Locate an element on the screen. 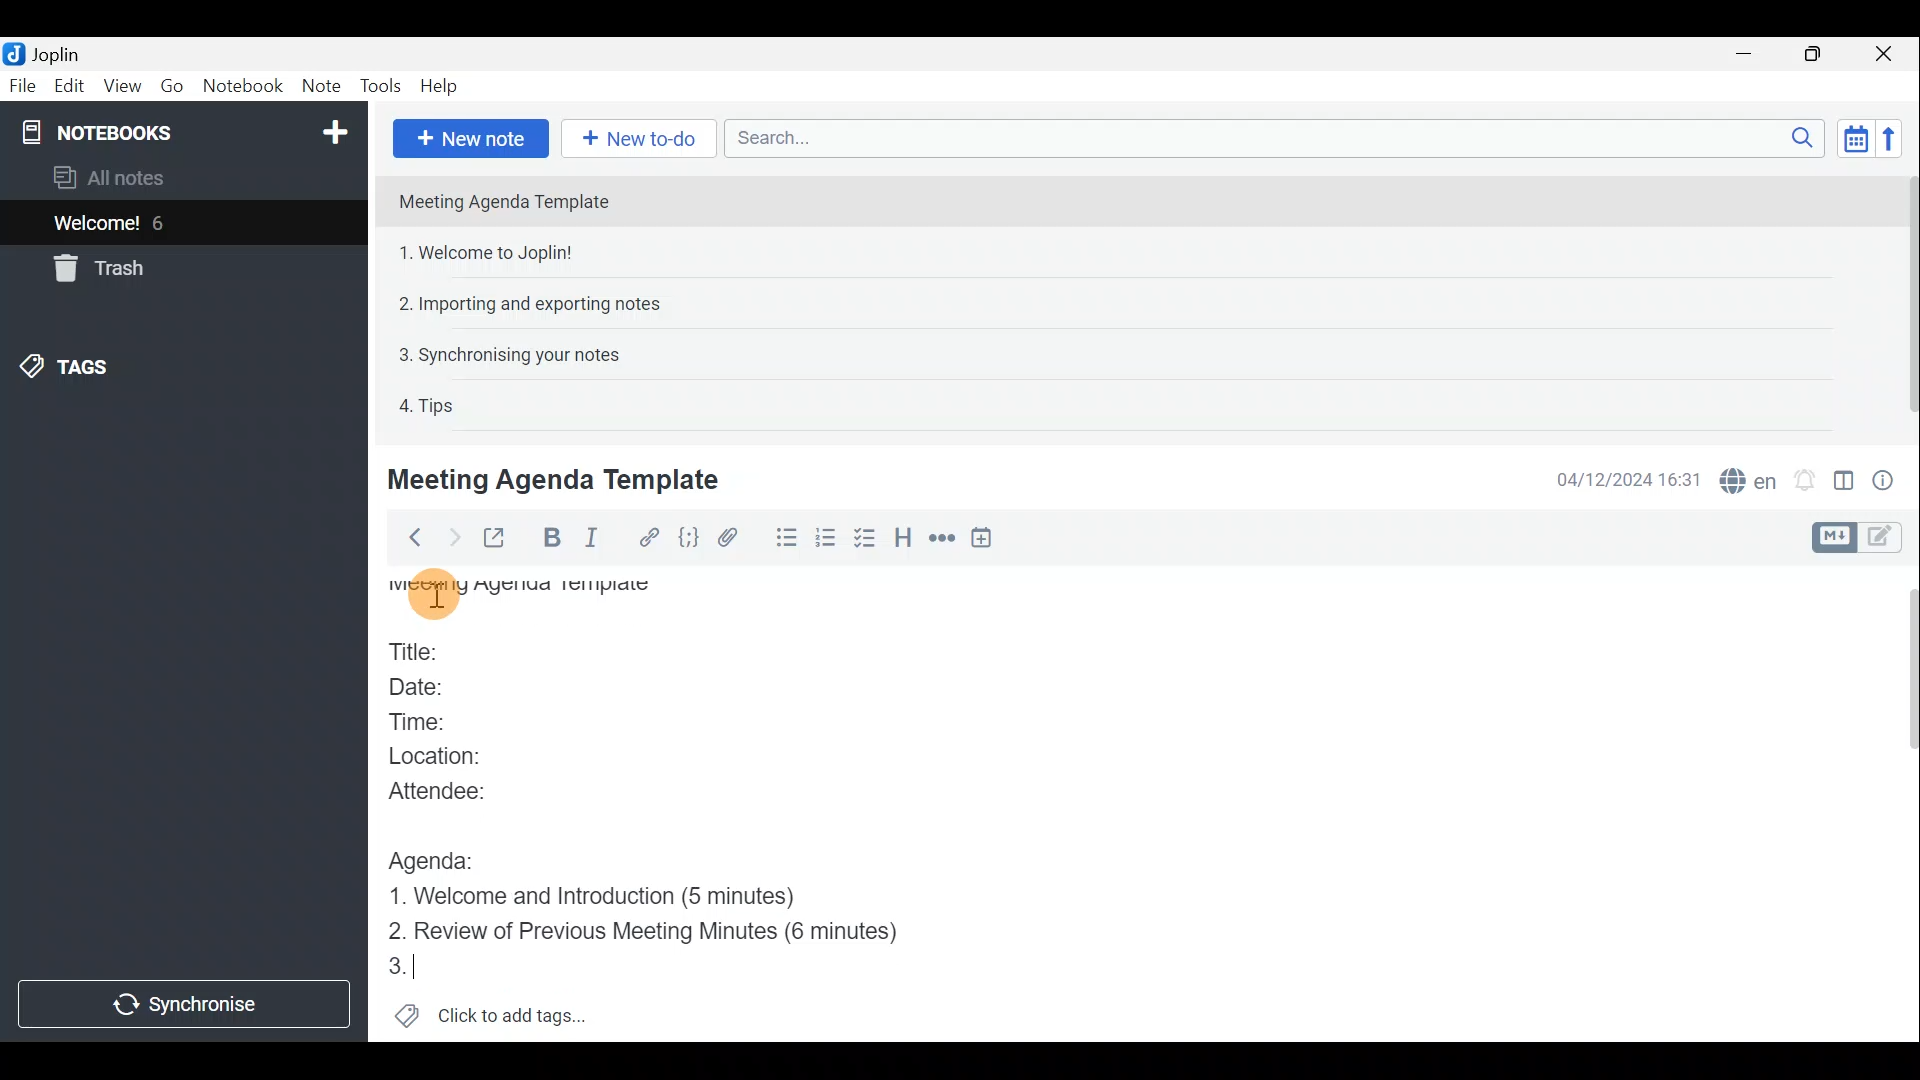 This screenshot has height=1080, width=1920. Toggle editors is located at coordinates (1885, 539).